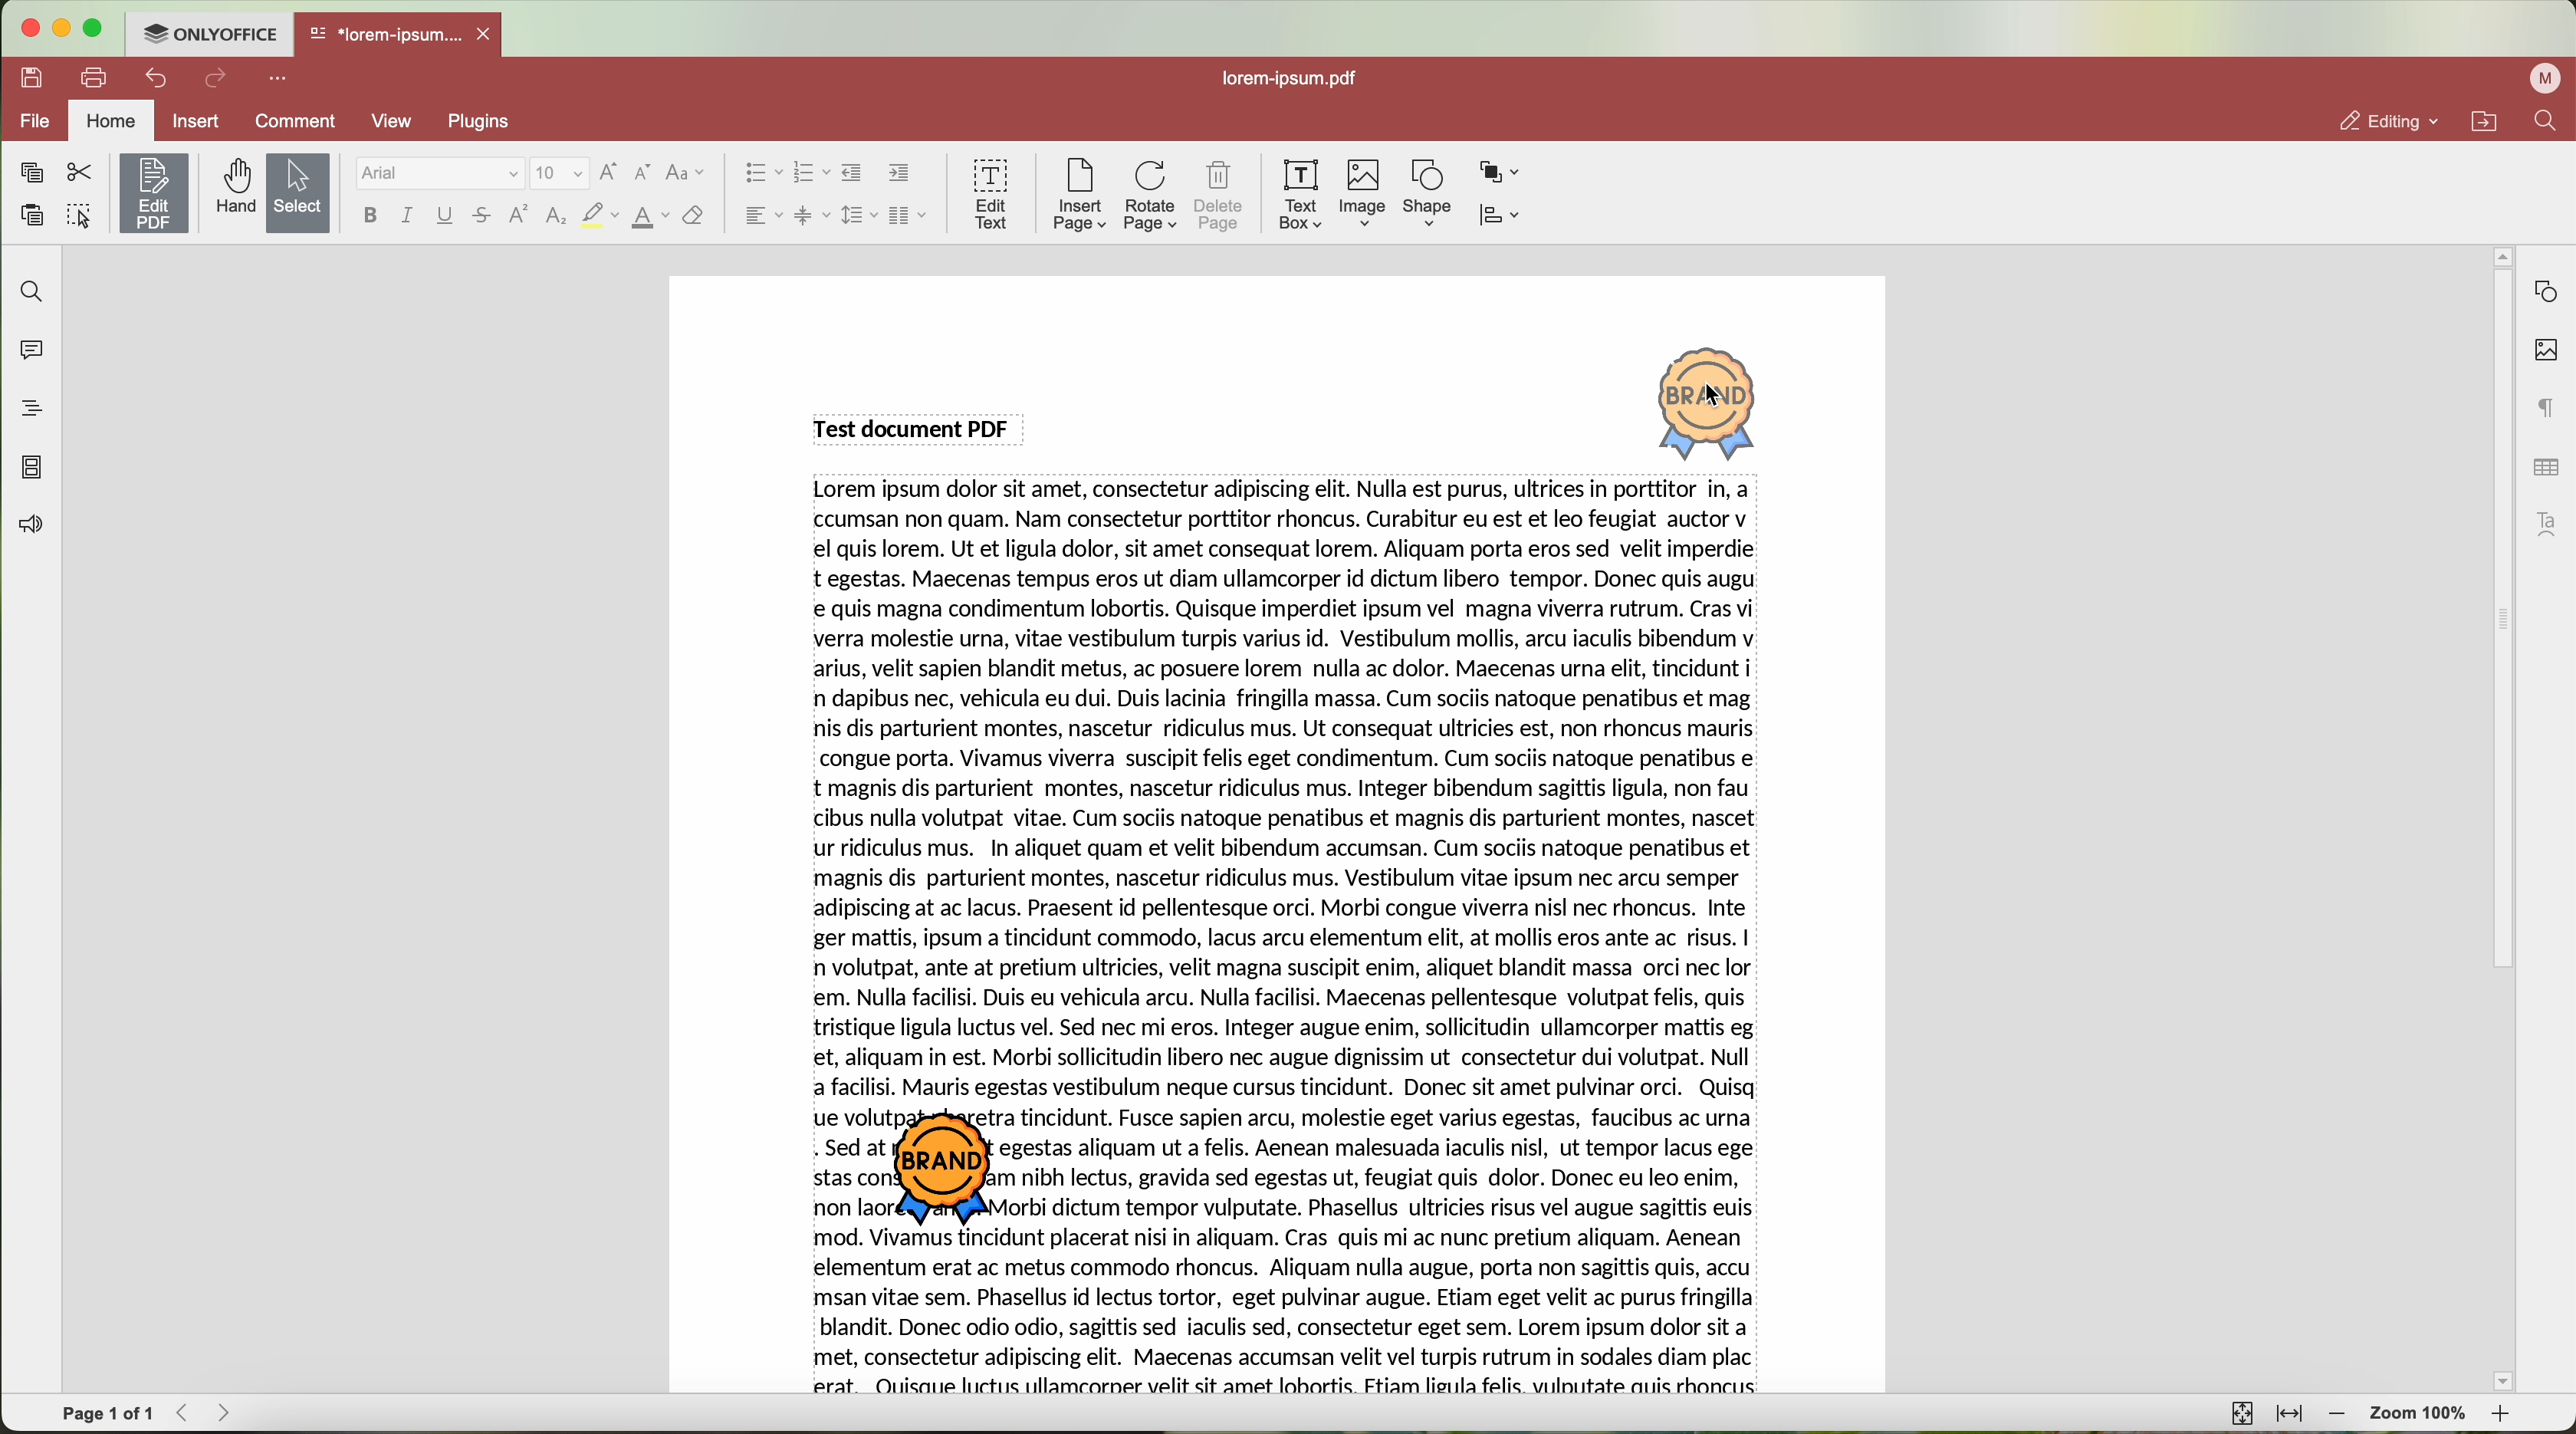  Describe the element at coordinates (1364, 195) in the screenshot. I see `Image` at that location.